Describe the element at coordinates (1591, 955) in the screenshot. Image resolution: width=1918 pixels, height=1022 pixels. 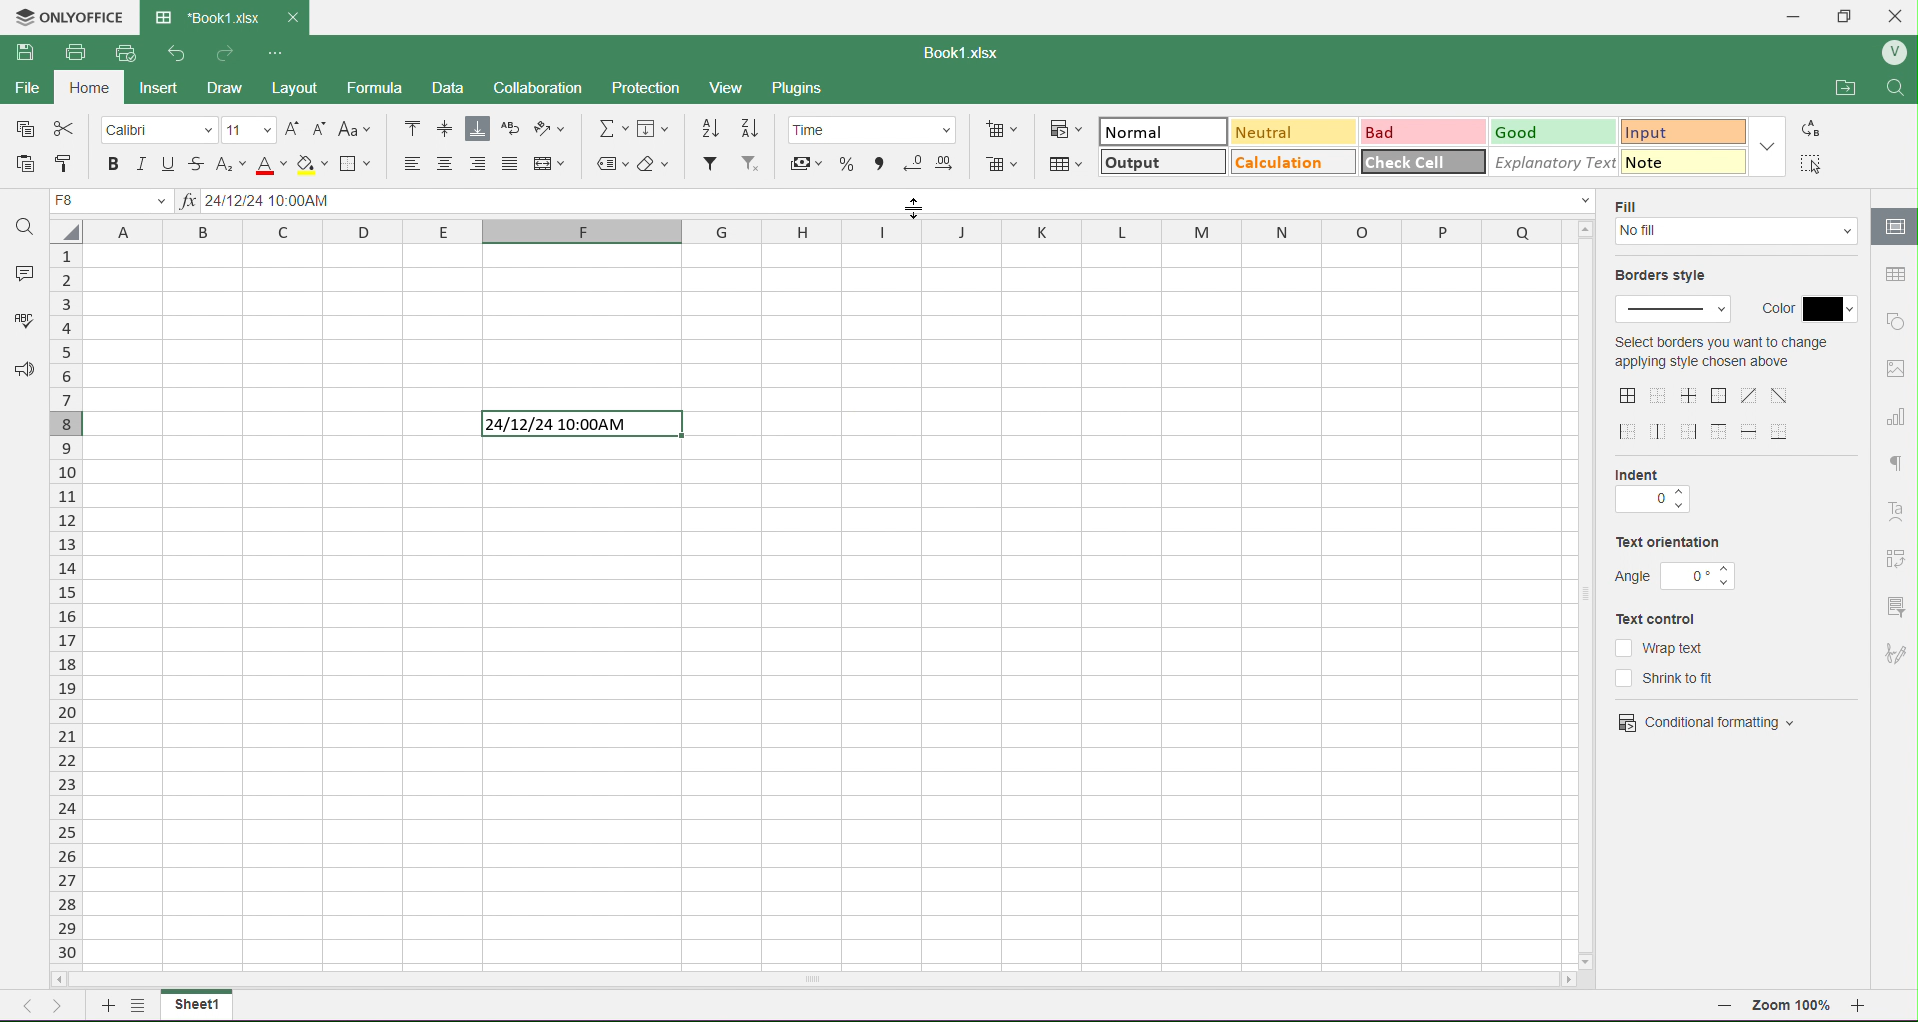
I see `scroll down` at that location.